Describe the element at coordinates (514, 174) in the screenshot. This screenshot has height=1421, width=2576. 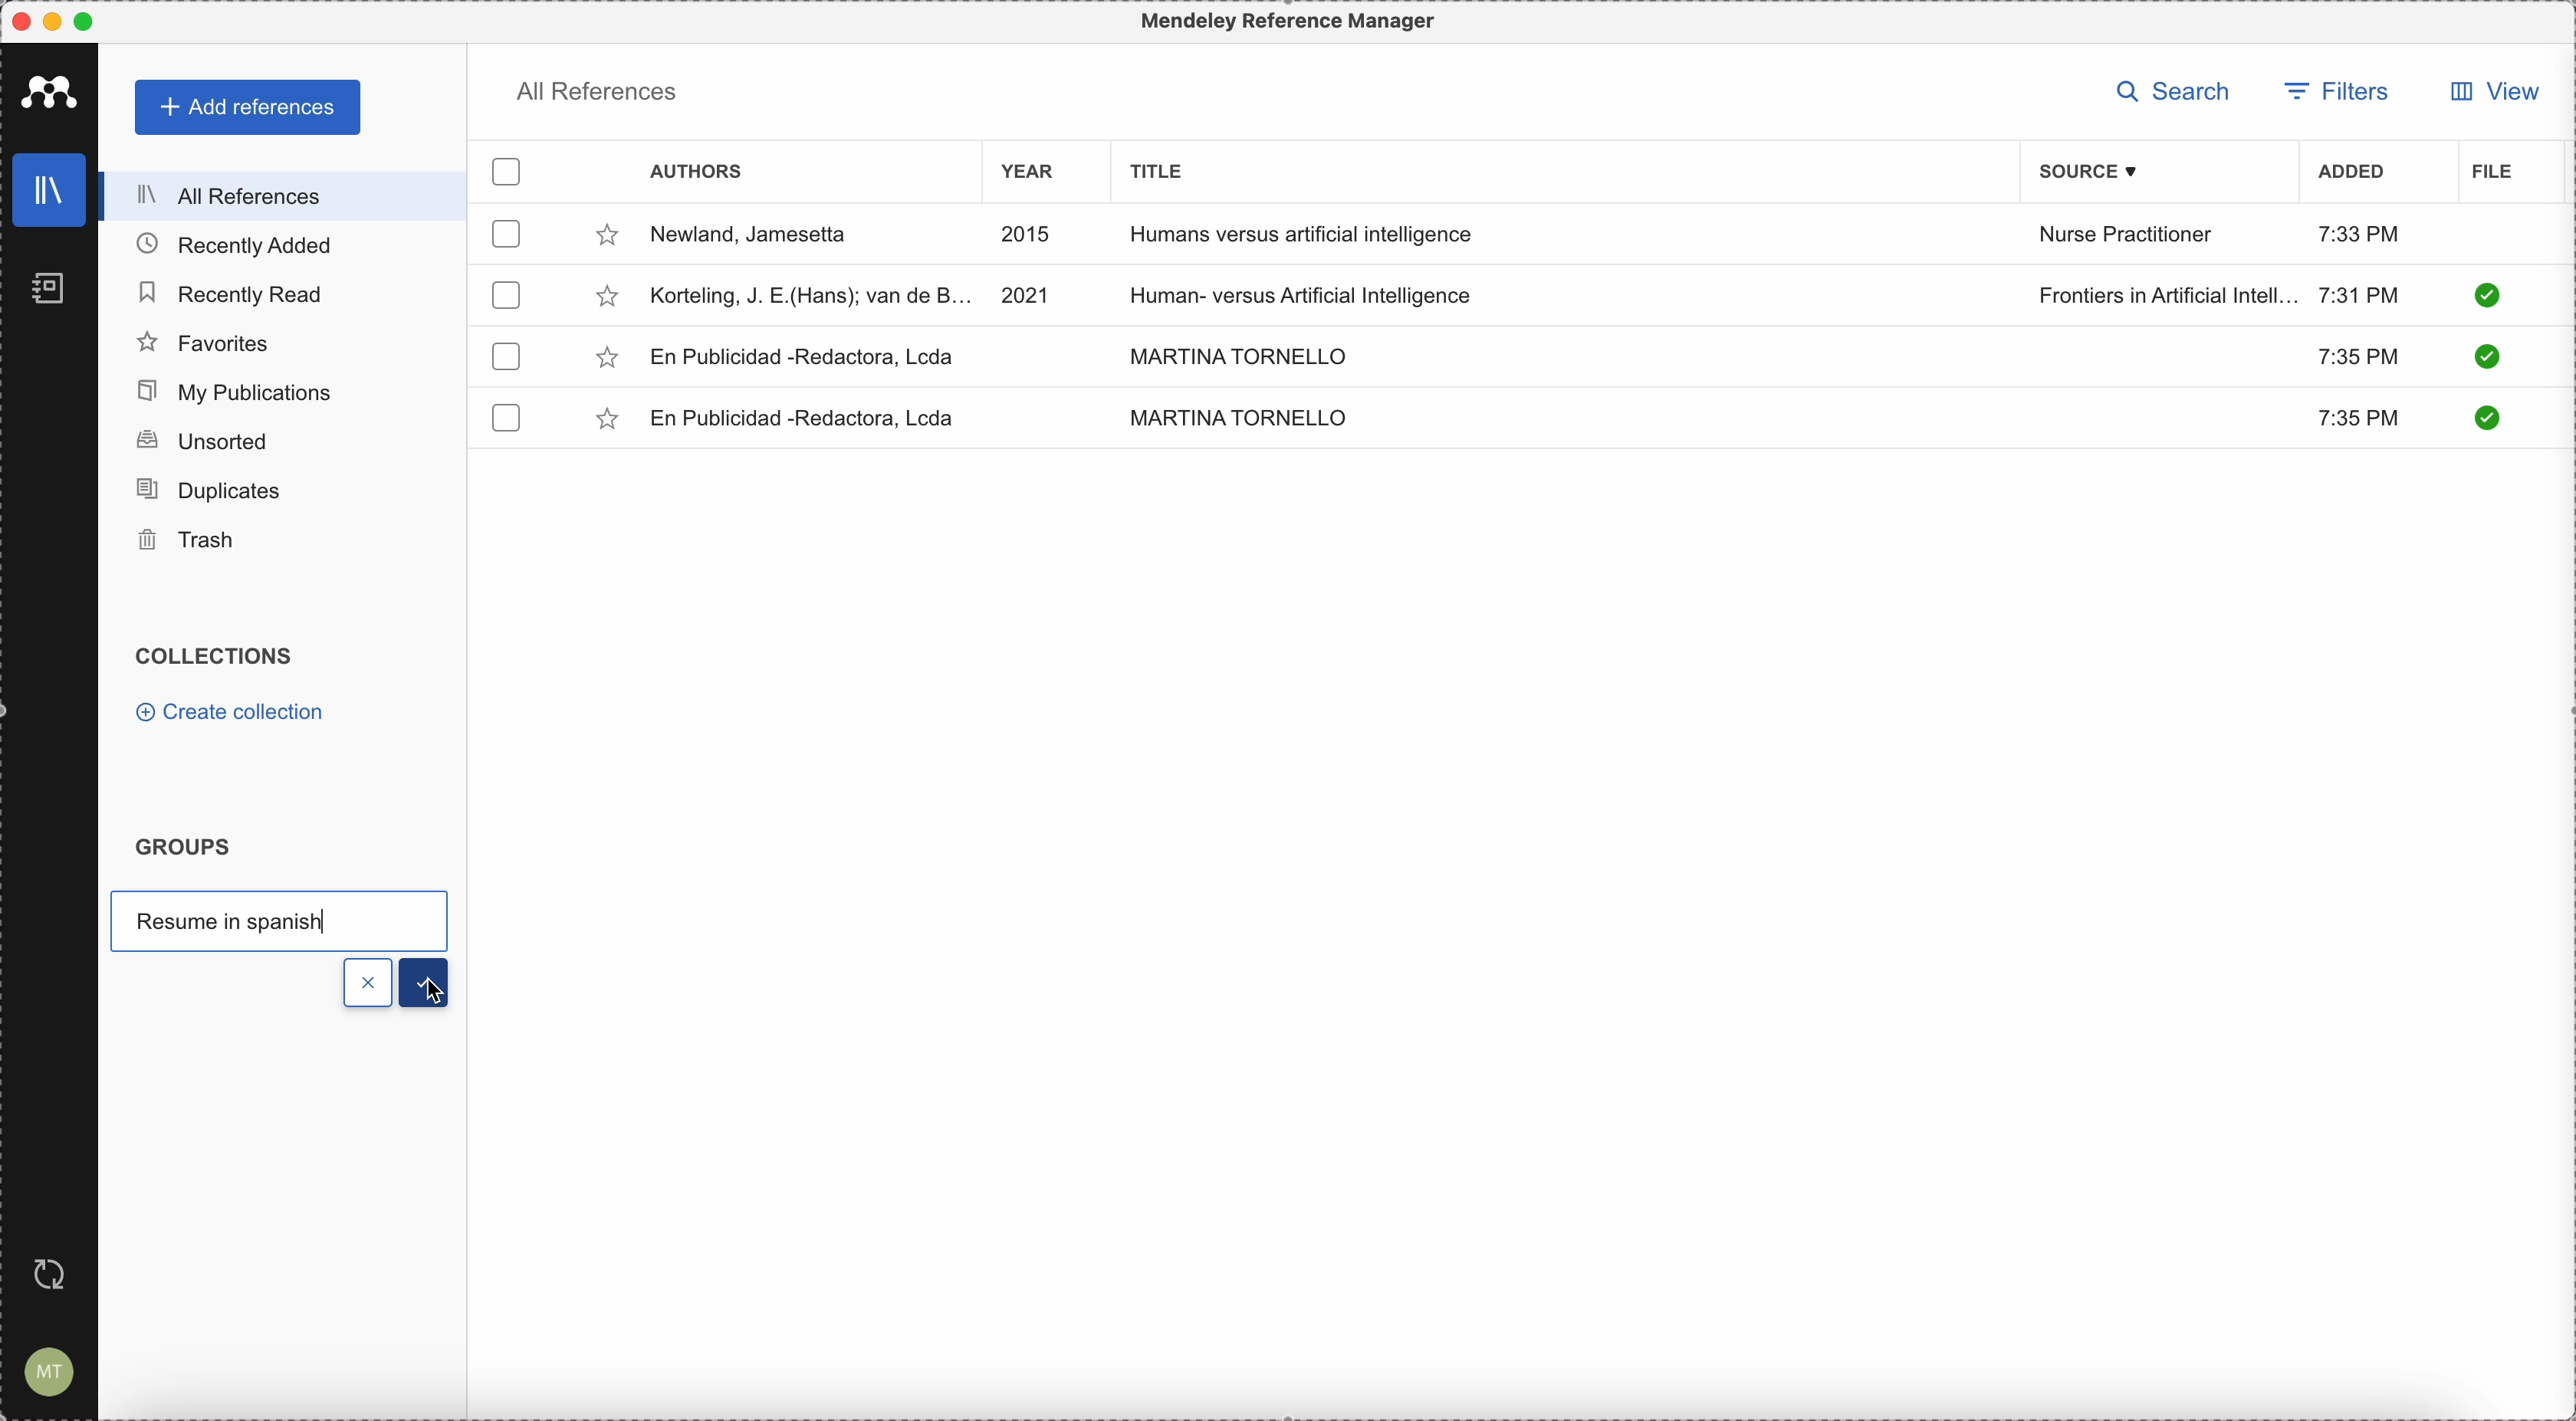
I see `checkbox` at that location.